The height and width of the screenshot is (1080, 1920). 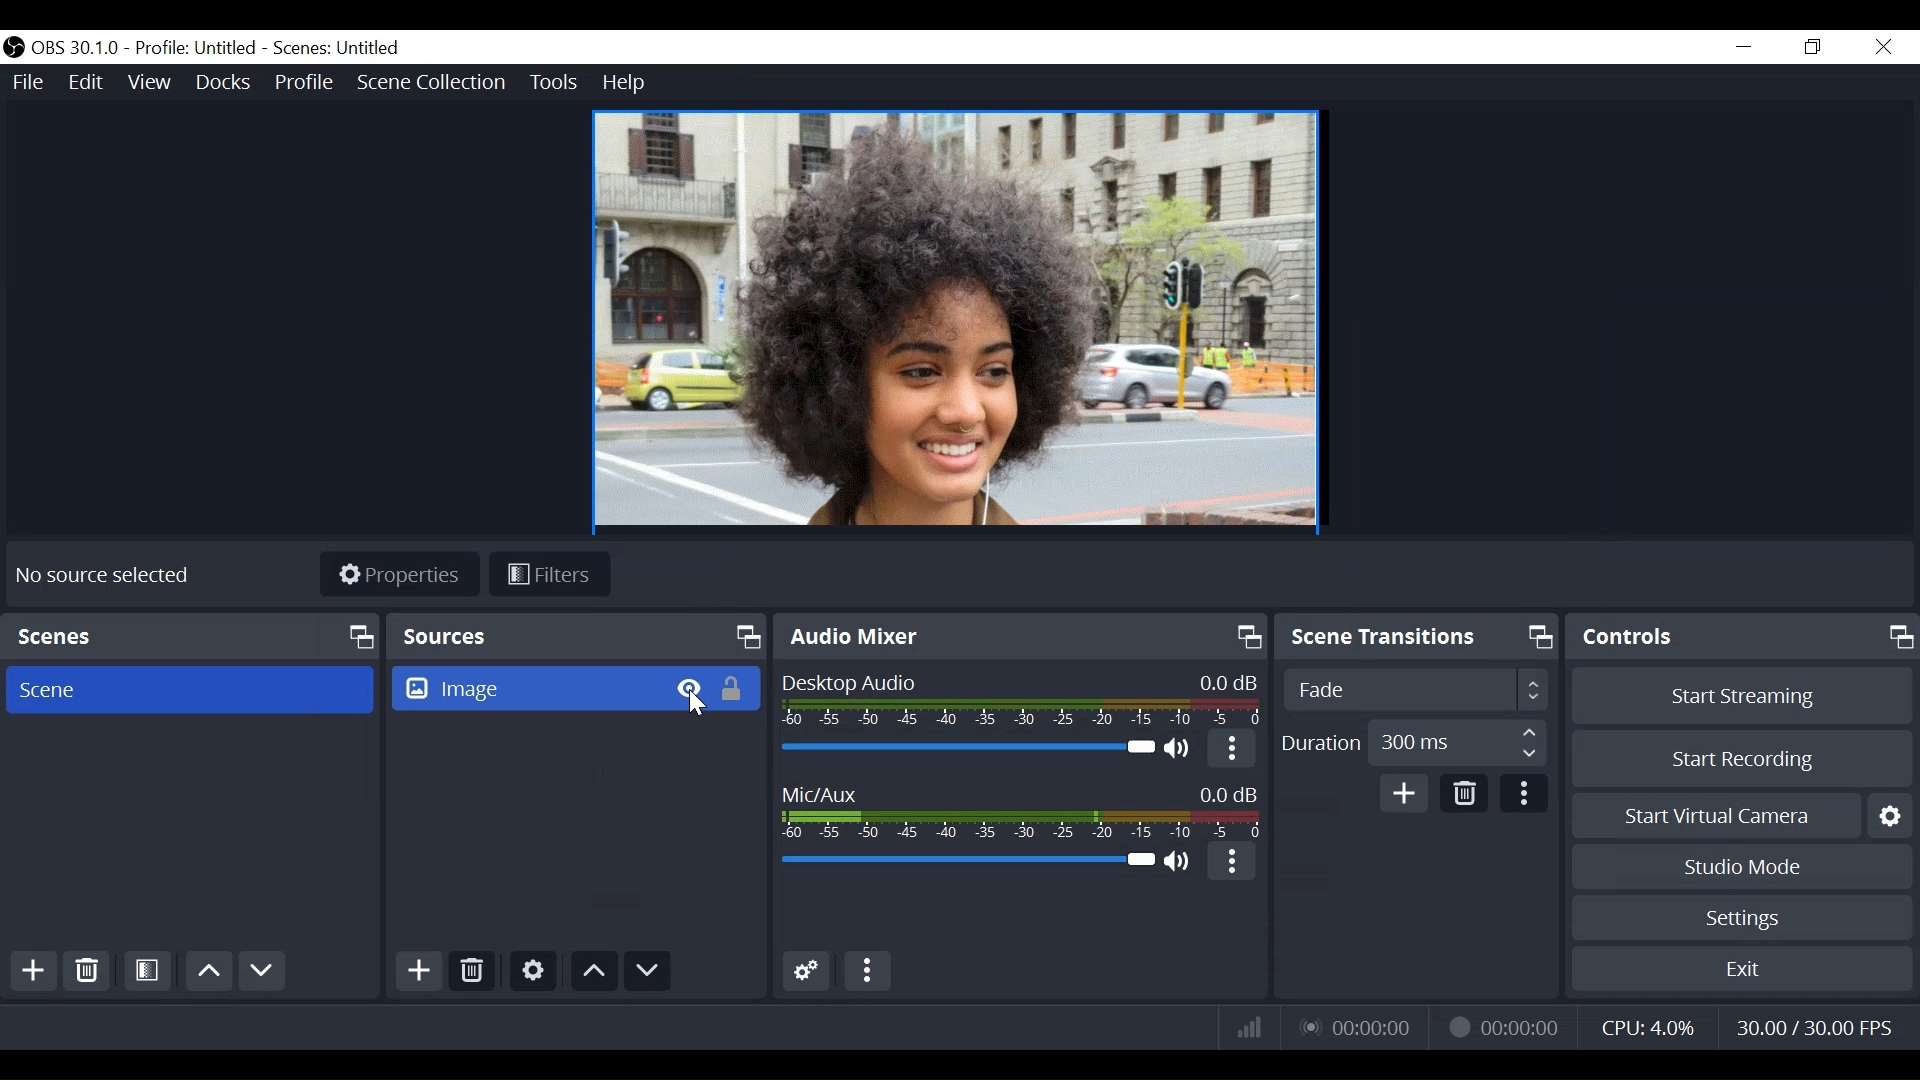 What do you see at coordinates (1814, 46) in the screenshot?
I see `restore` at bounding box center [1814, 46].